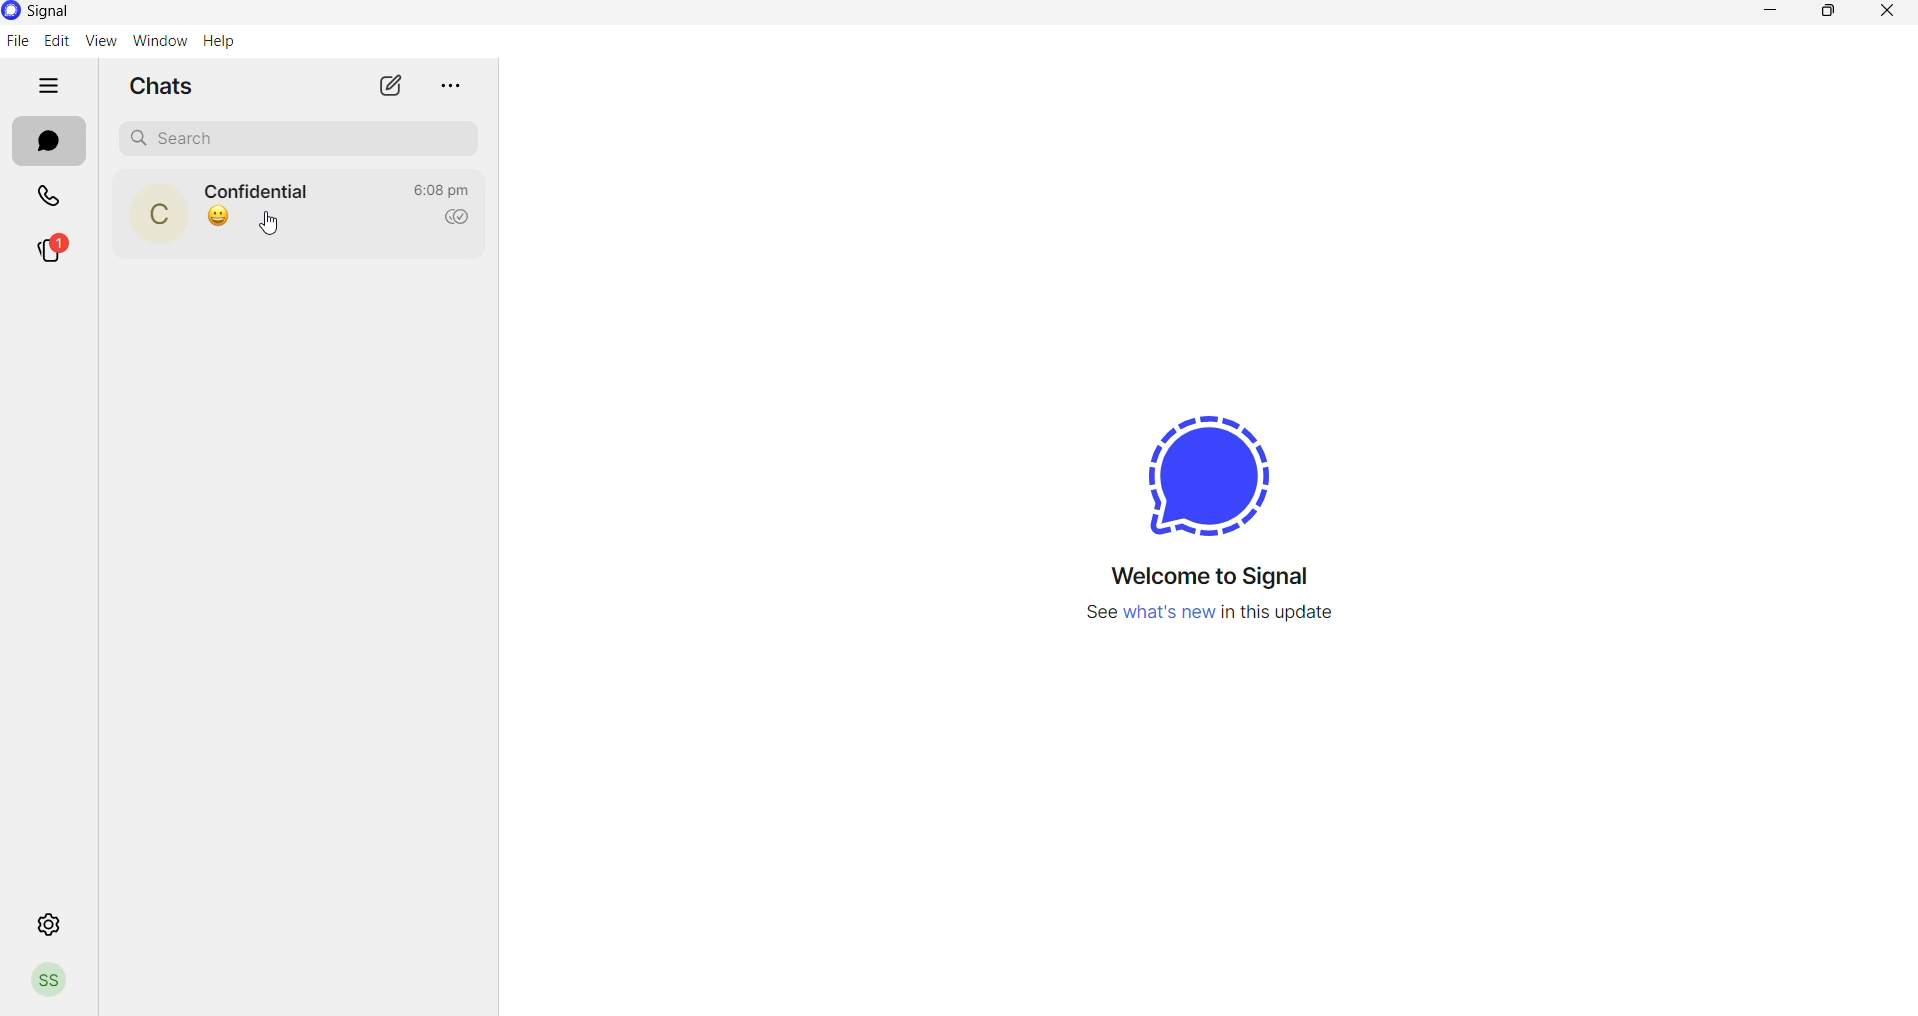 Image resolution: width=1918 pixels, height=1016 pixels. What do you see at coordinates (156, 43) in the screenshot?
I see `window` at bounding box center [156, 43].